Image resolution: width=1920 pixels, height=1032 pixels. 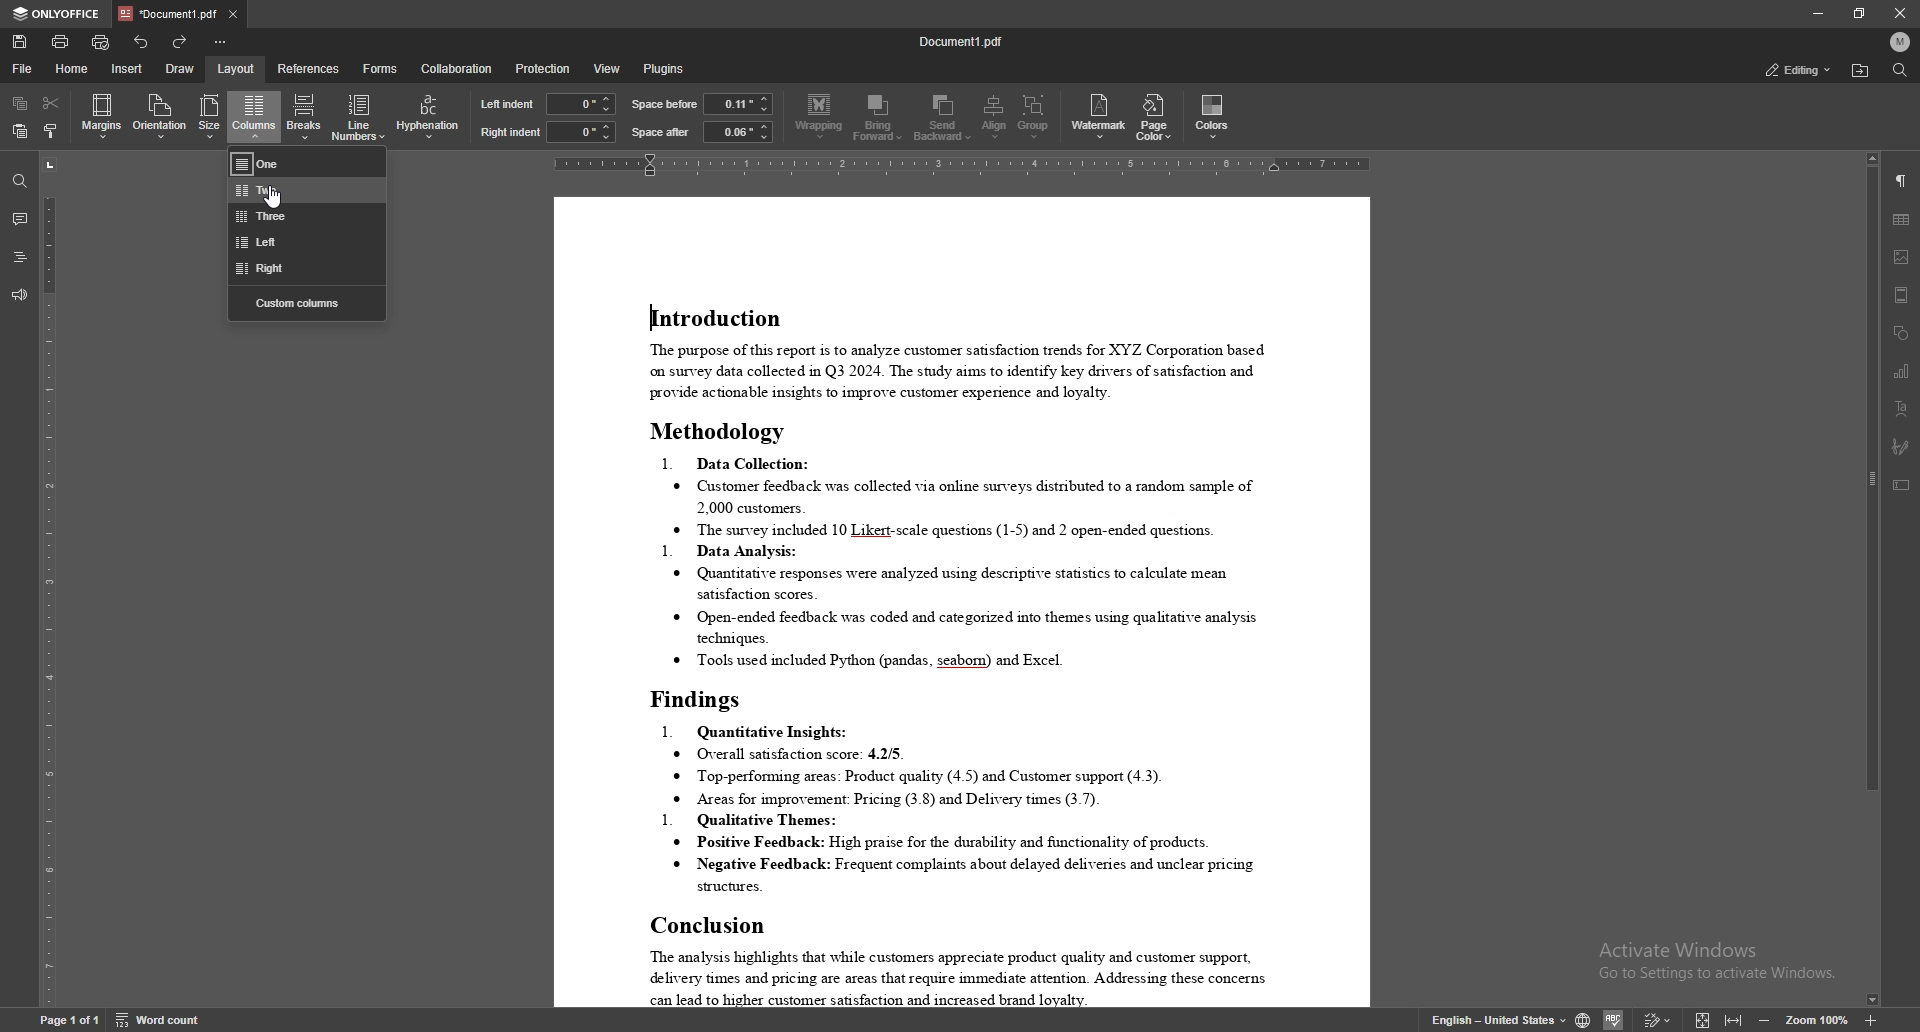 I want to click on orientation, so click(x=159, y=116).